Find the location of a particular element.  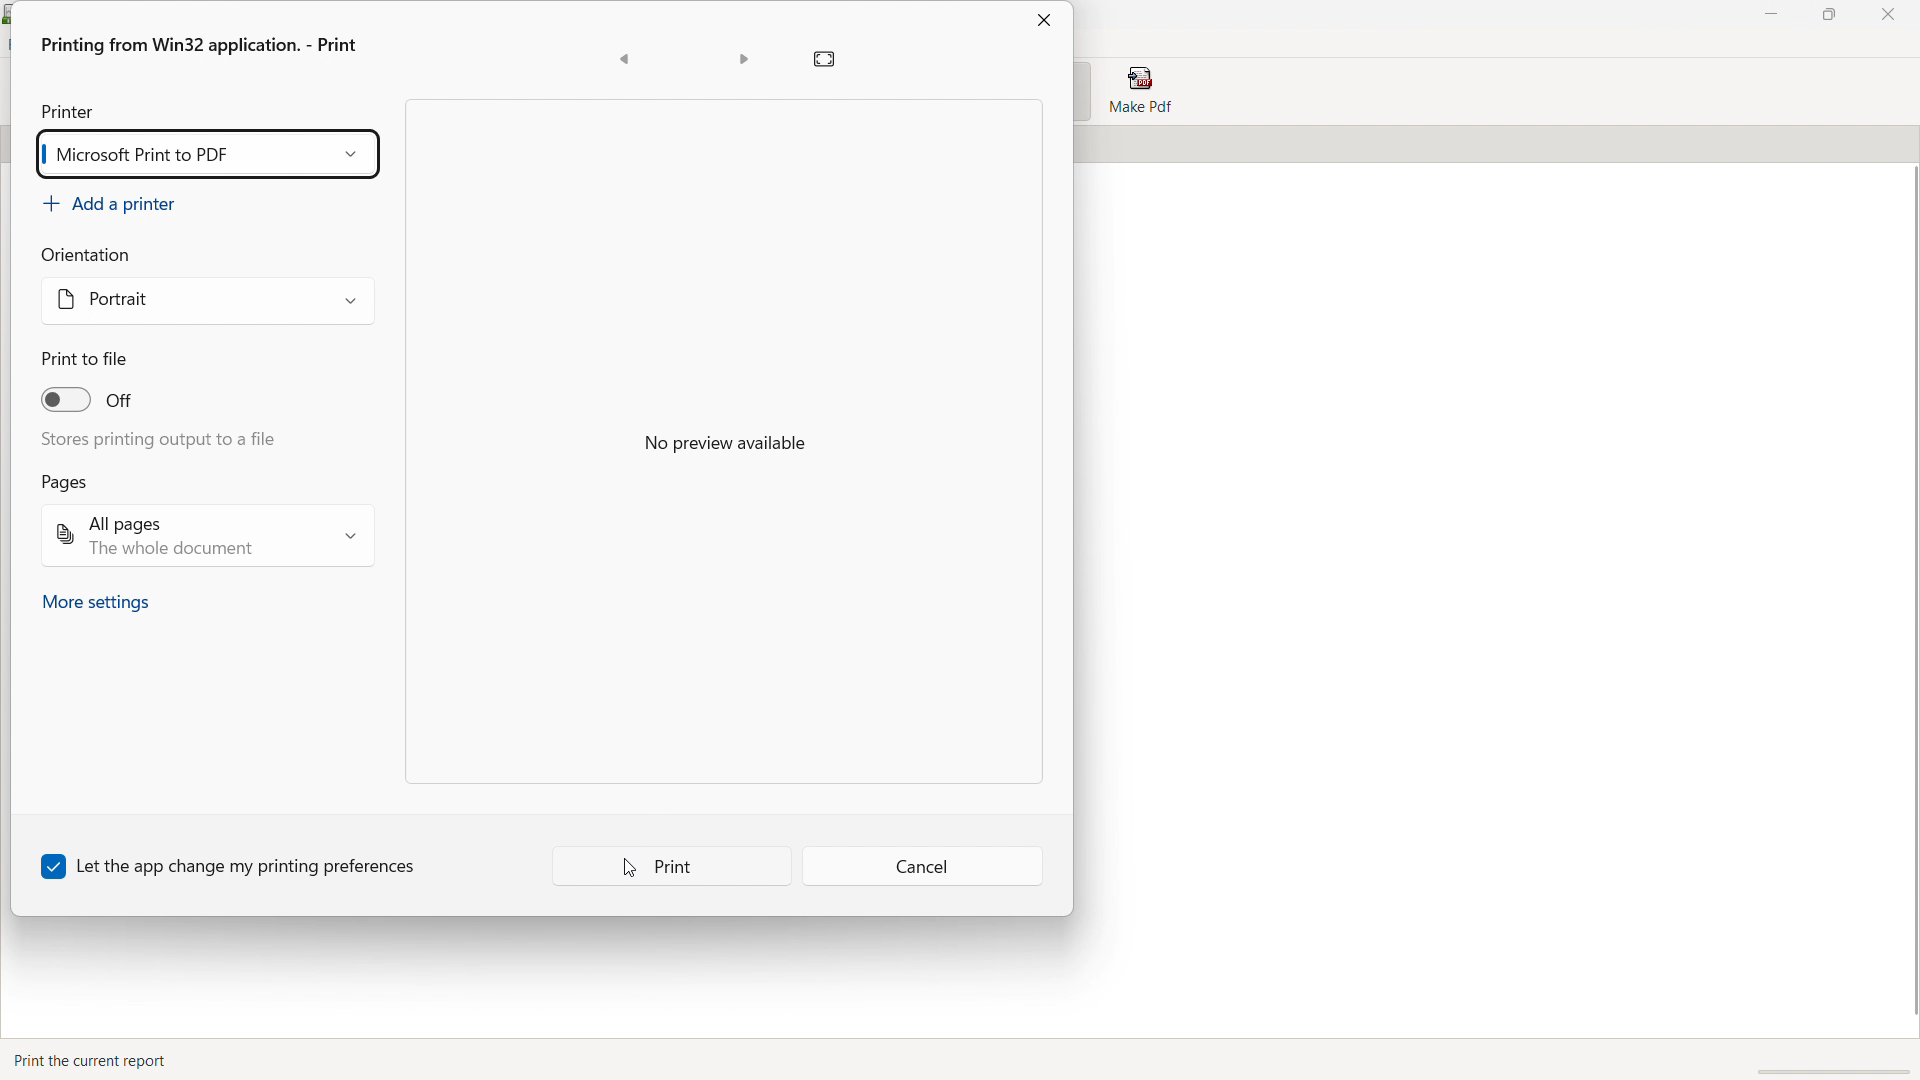

make pdf is located at coordinates (1139, 91).